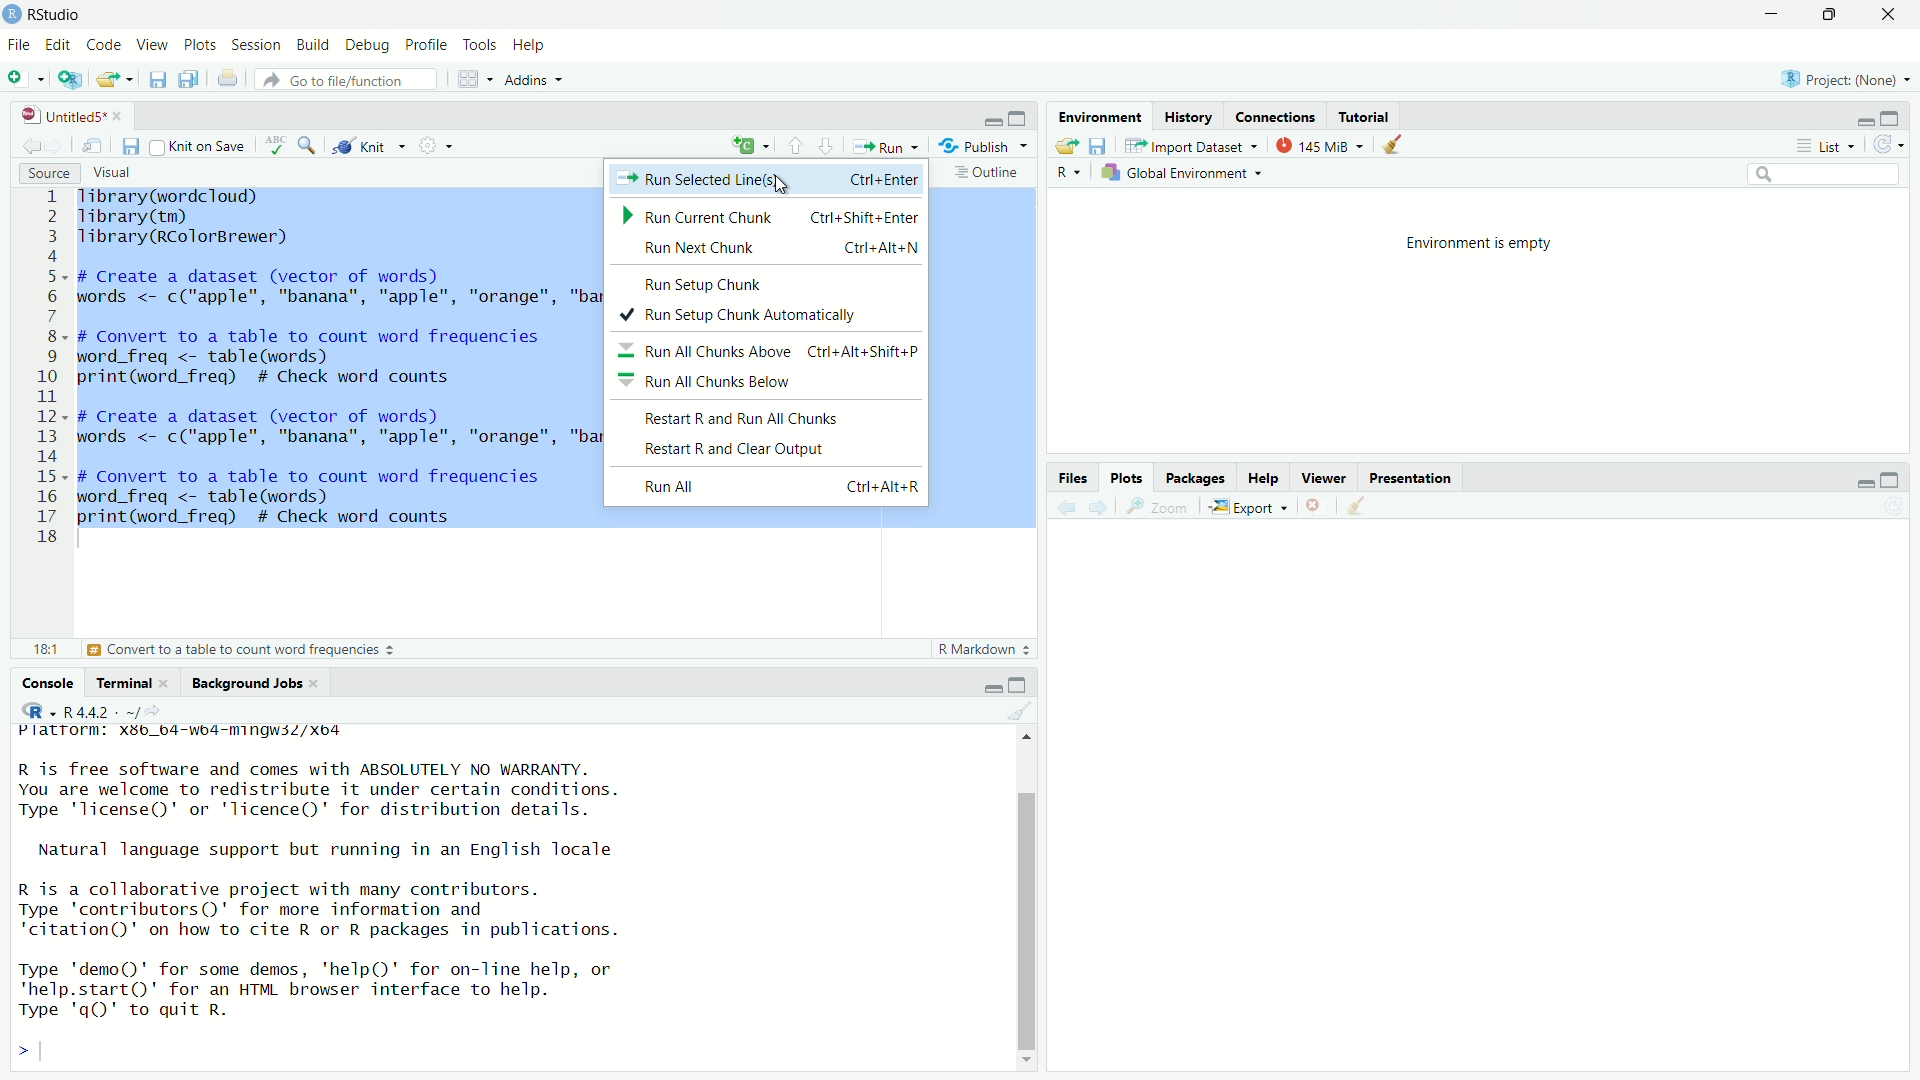 This screenshot has width=1920, height=1080. Describe the element at coordinates (709, 381) in the screenshot. I see `Run all chunks below` at that location.